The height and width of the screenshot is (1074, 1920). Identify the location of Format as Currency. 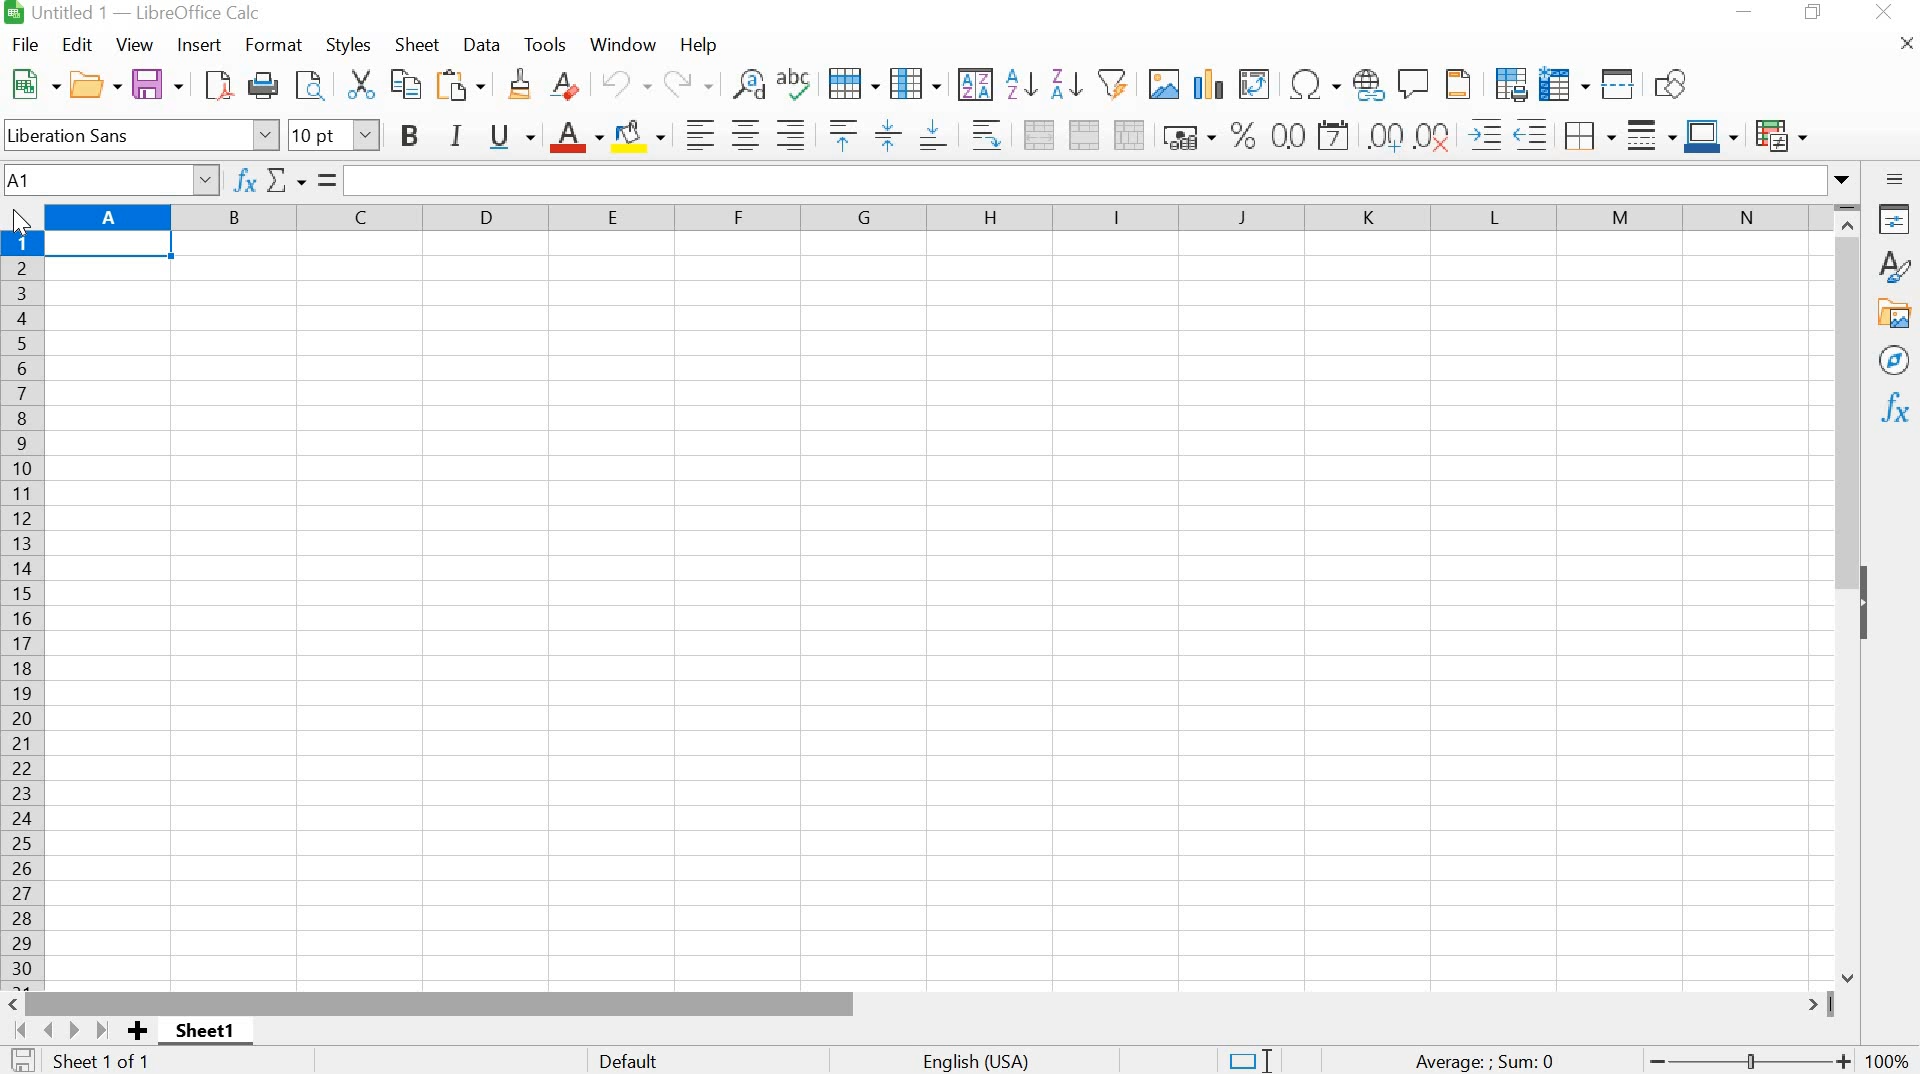
(1186, 136).